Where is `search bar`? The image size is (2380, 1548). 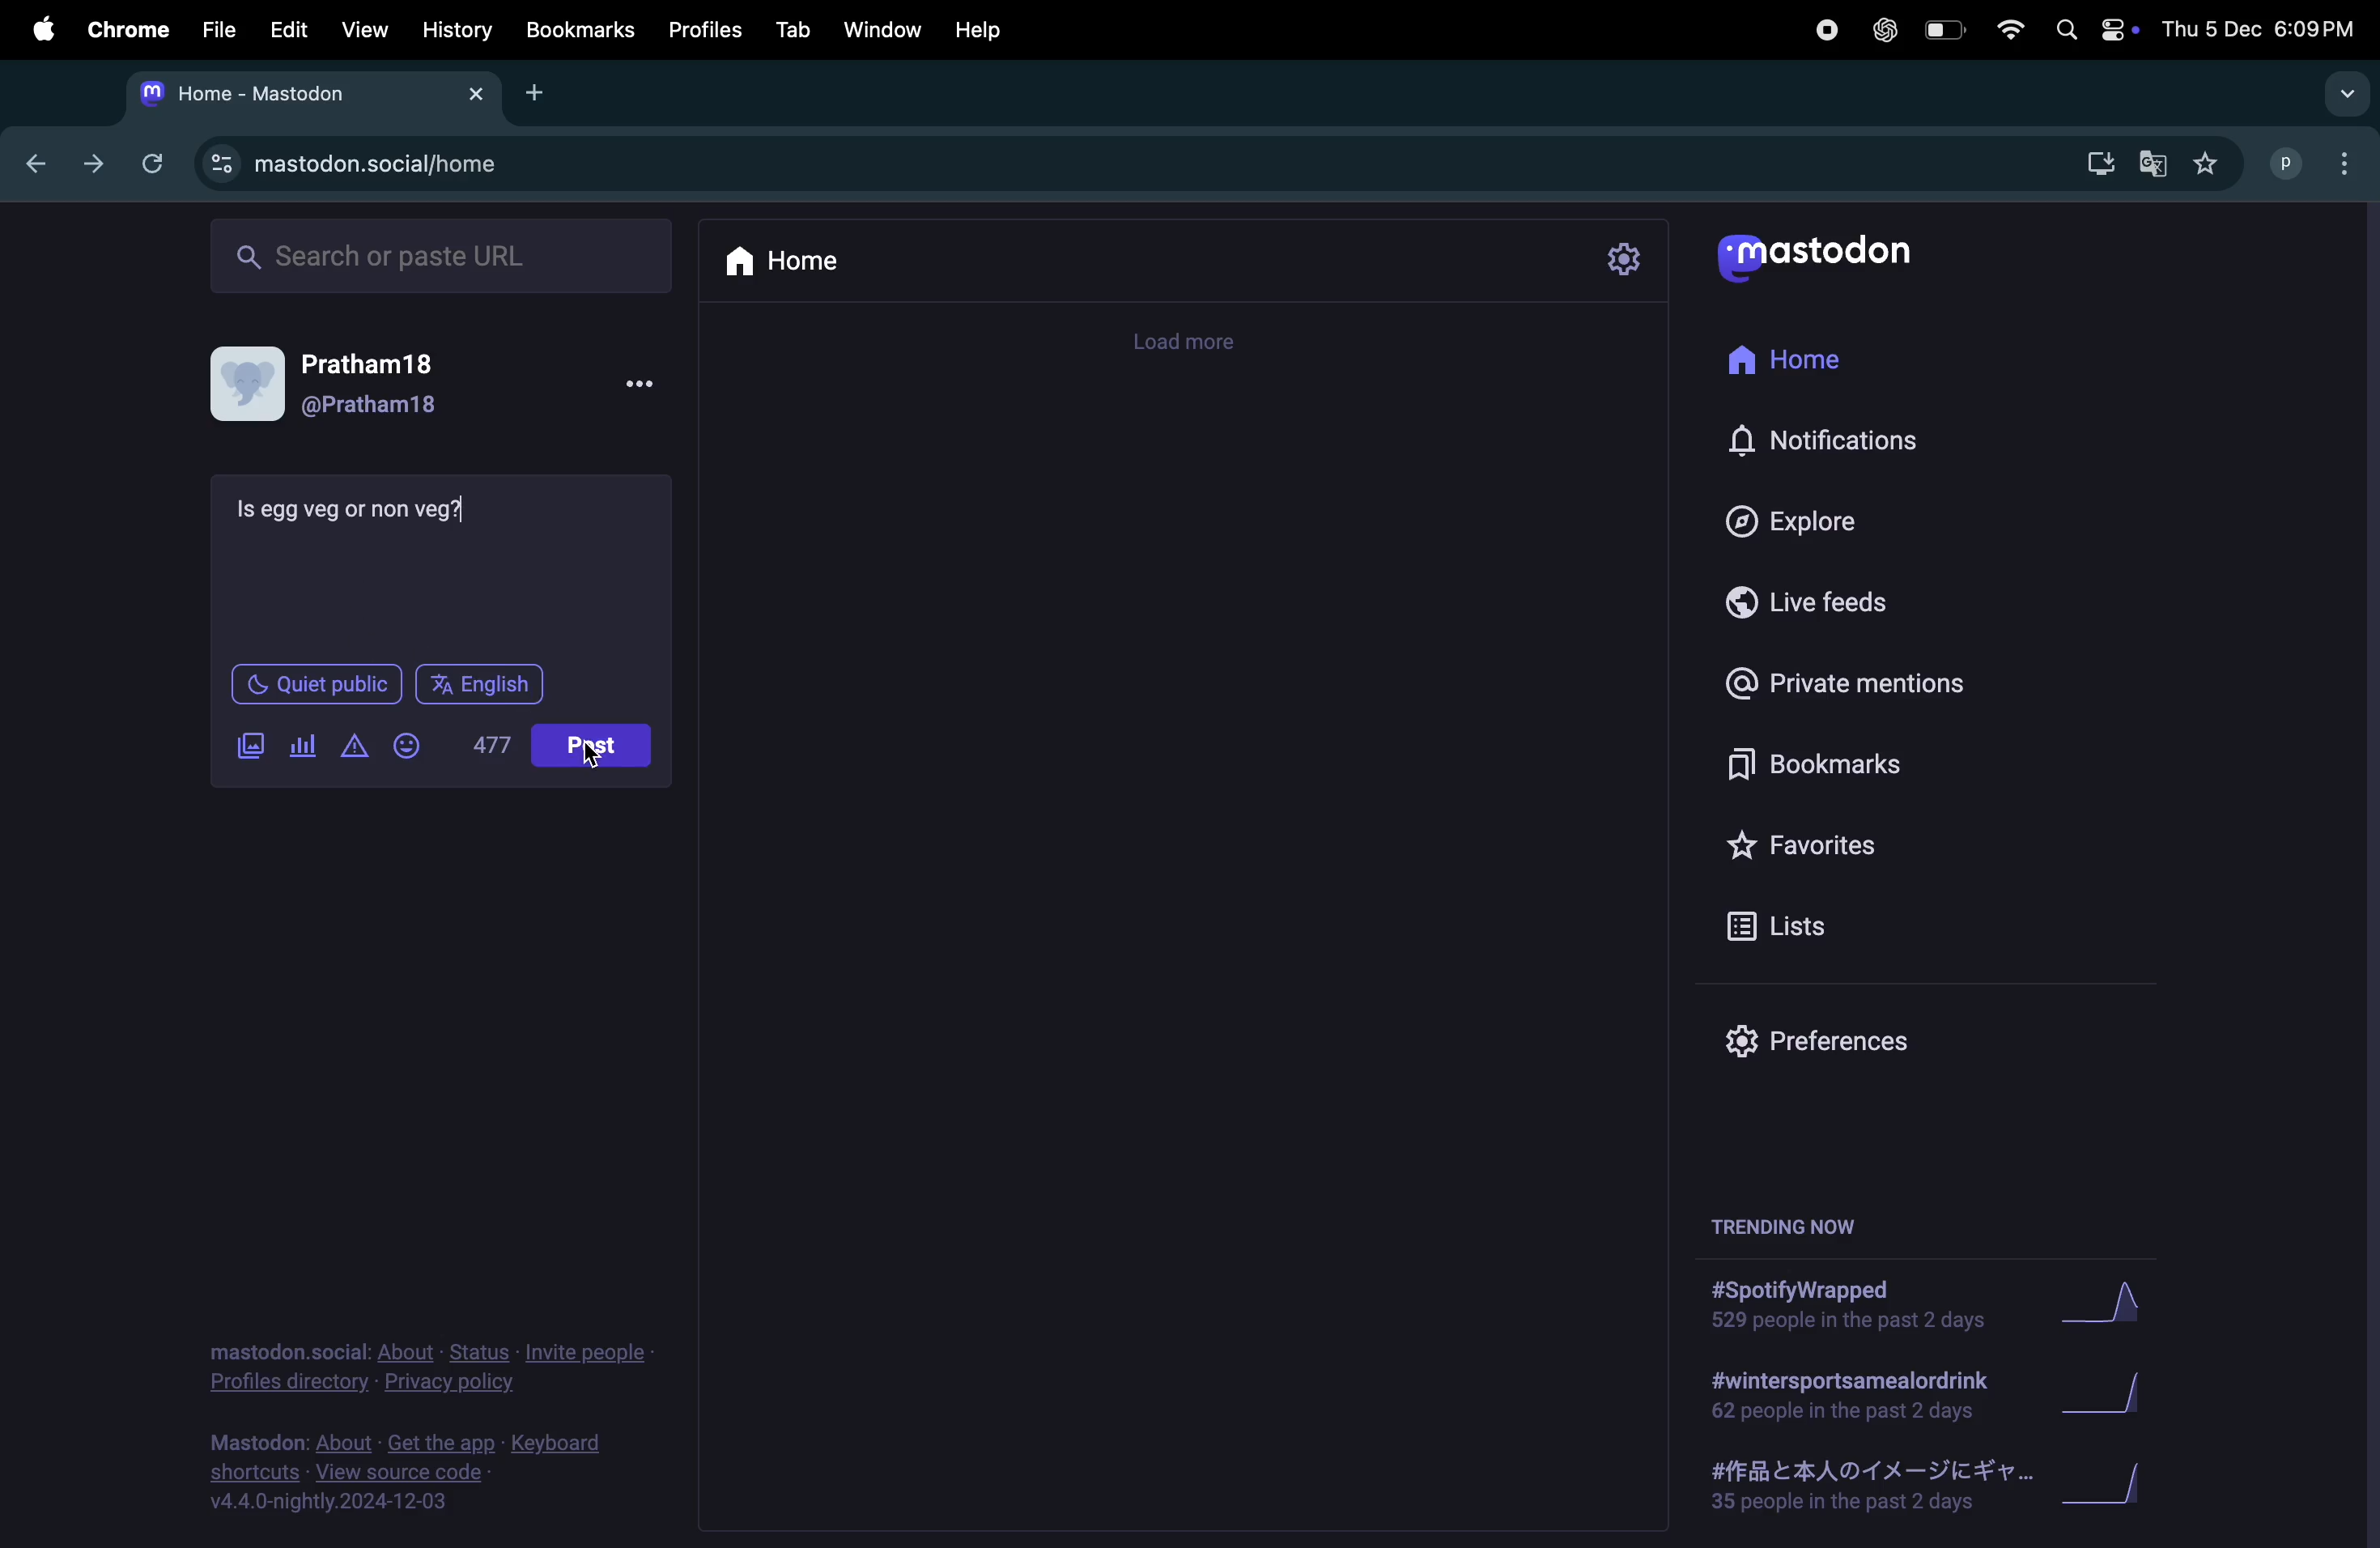
search bar is located at coordinates (438, 254).